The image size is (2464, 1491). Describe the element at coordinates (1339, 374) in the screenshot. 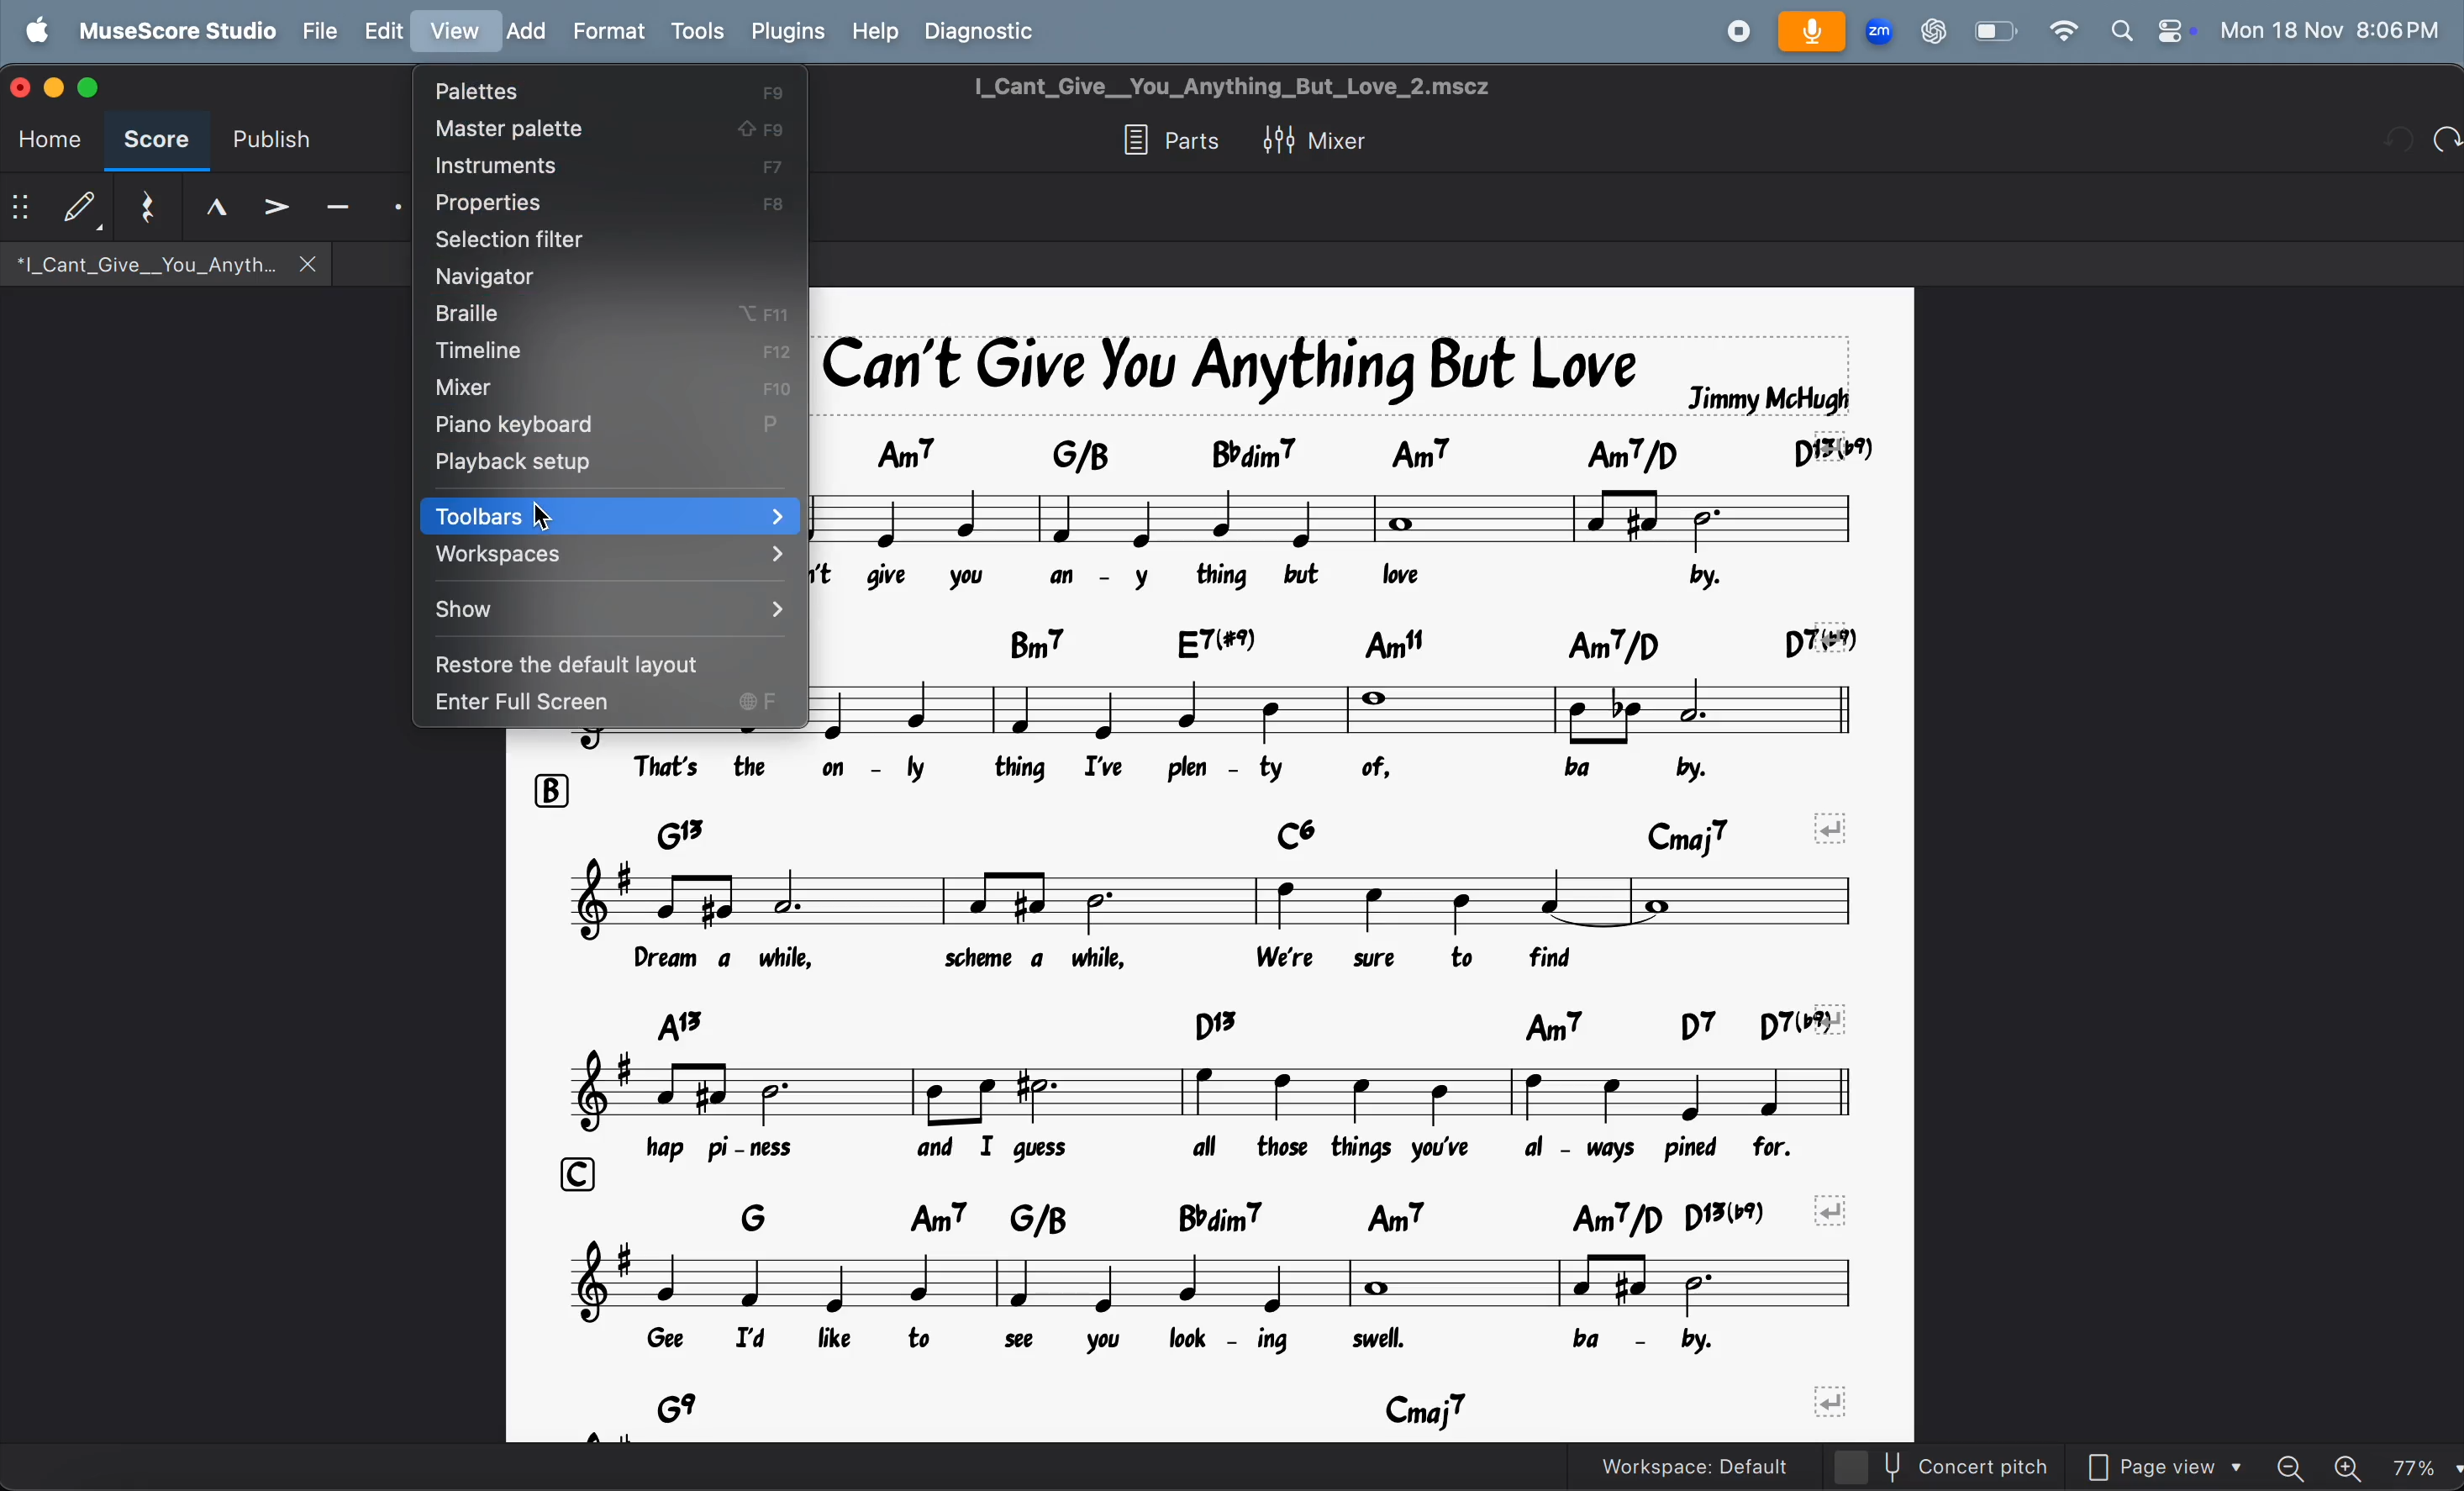

I see `song title` at that location.